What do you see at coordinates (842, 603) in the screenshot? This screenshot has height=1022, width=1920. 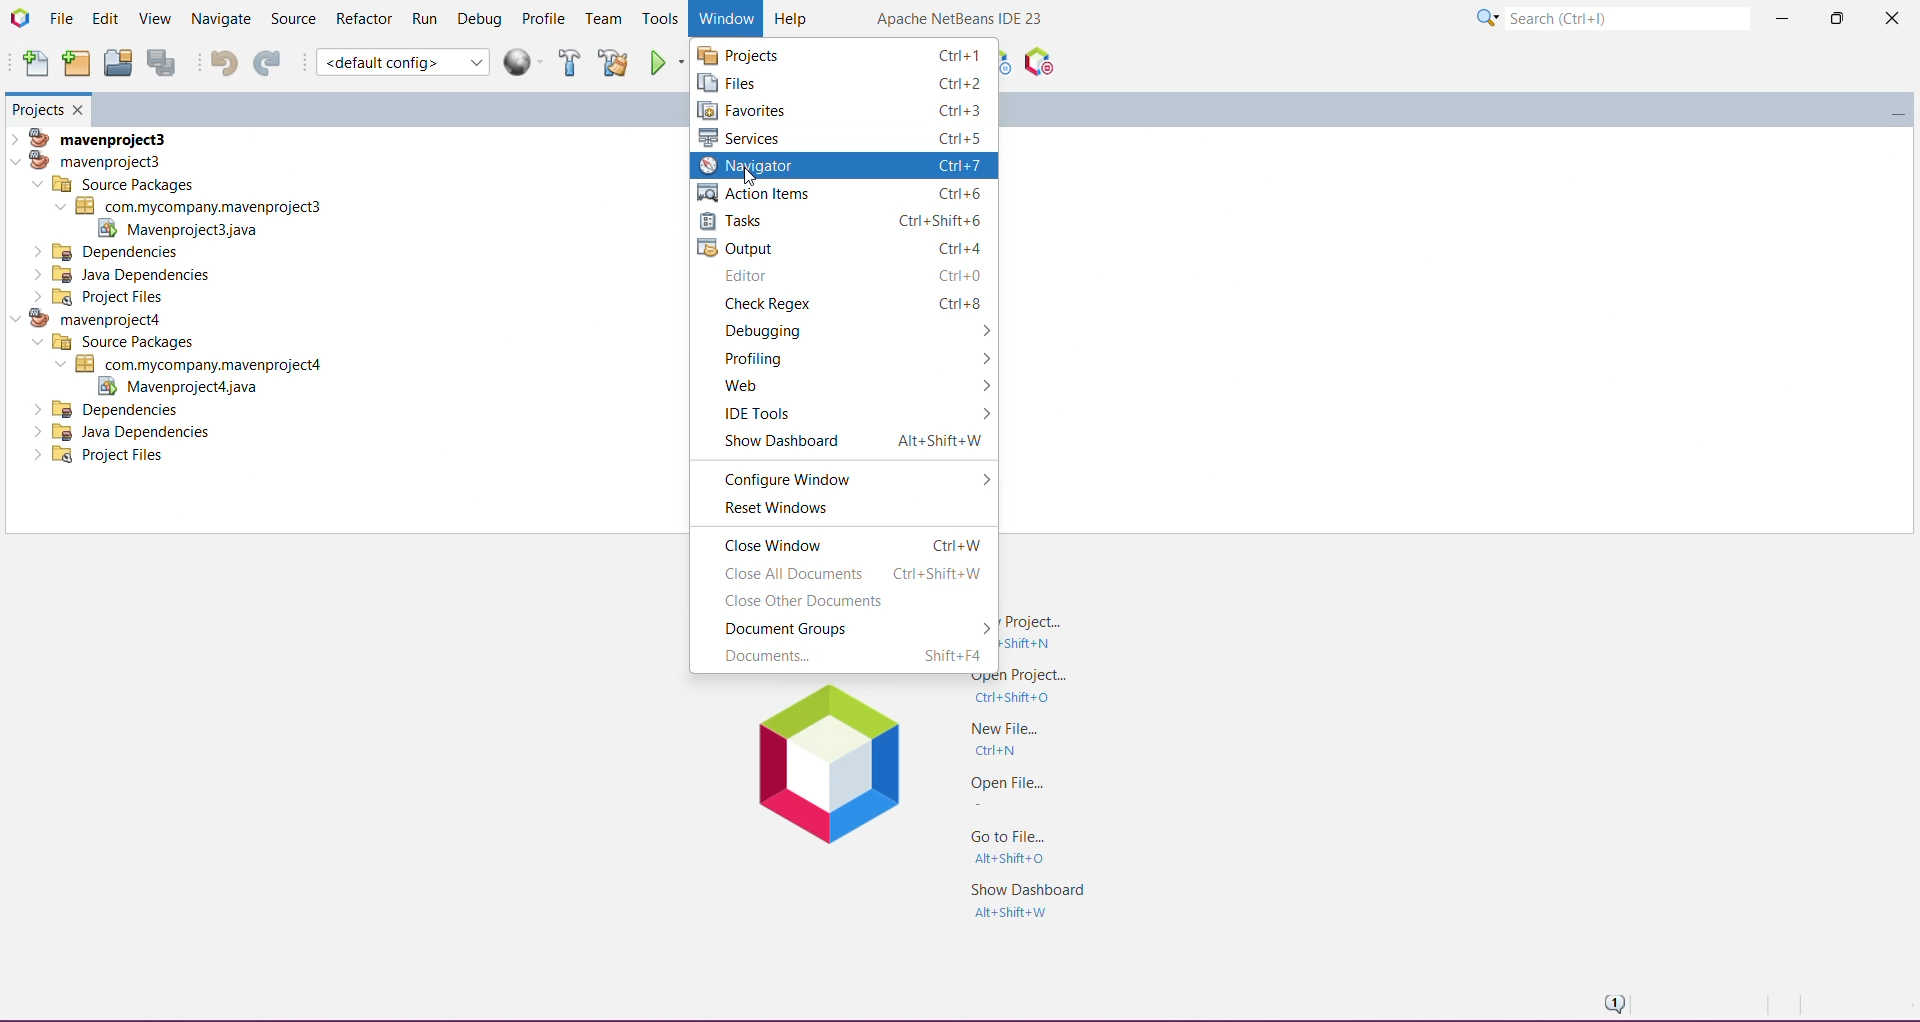 I see `Close Other Documents` at bounding box center [842, 603].